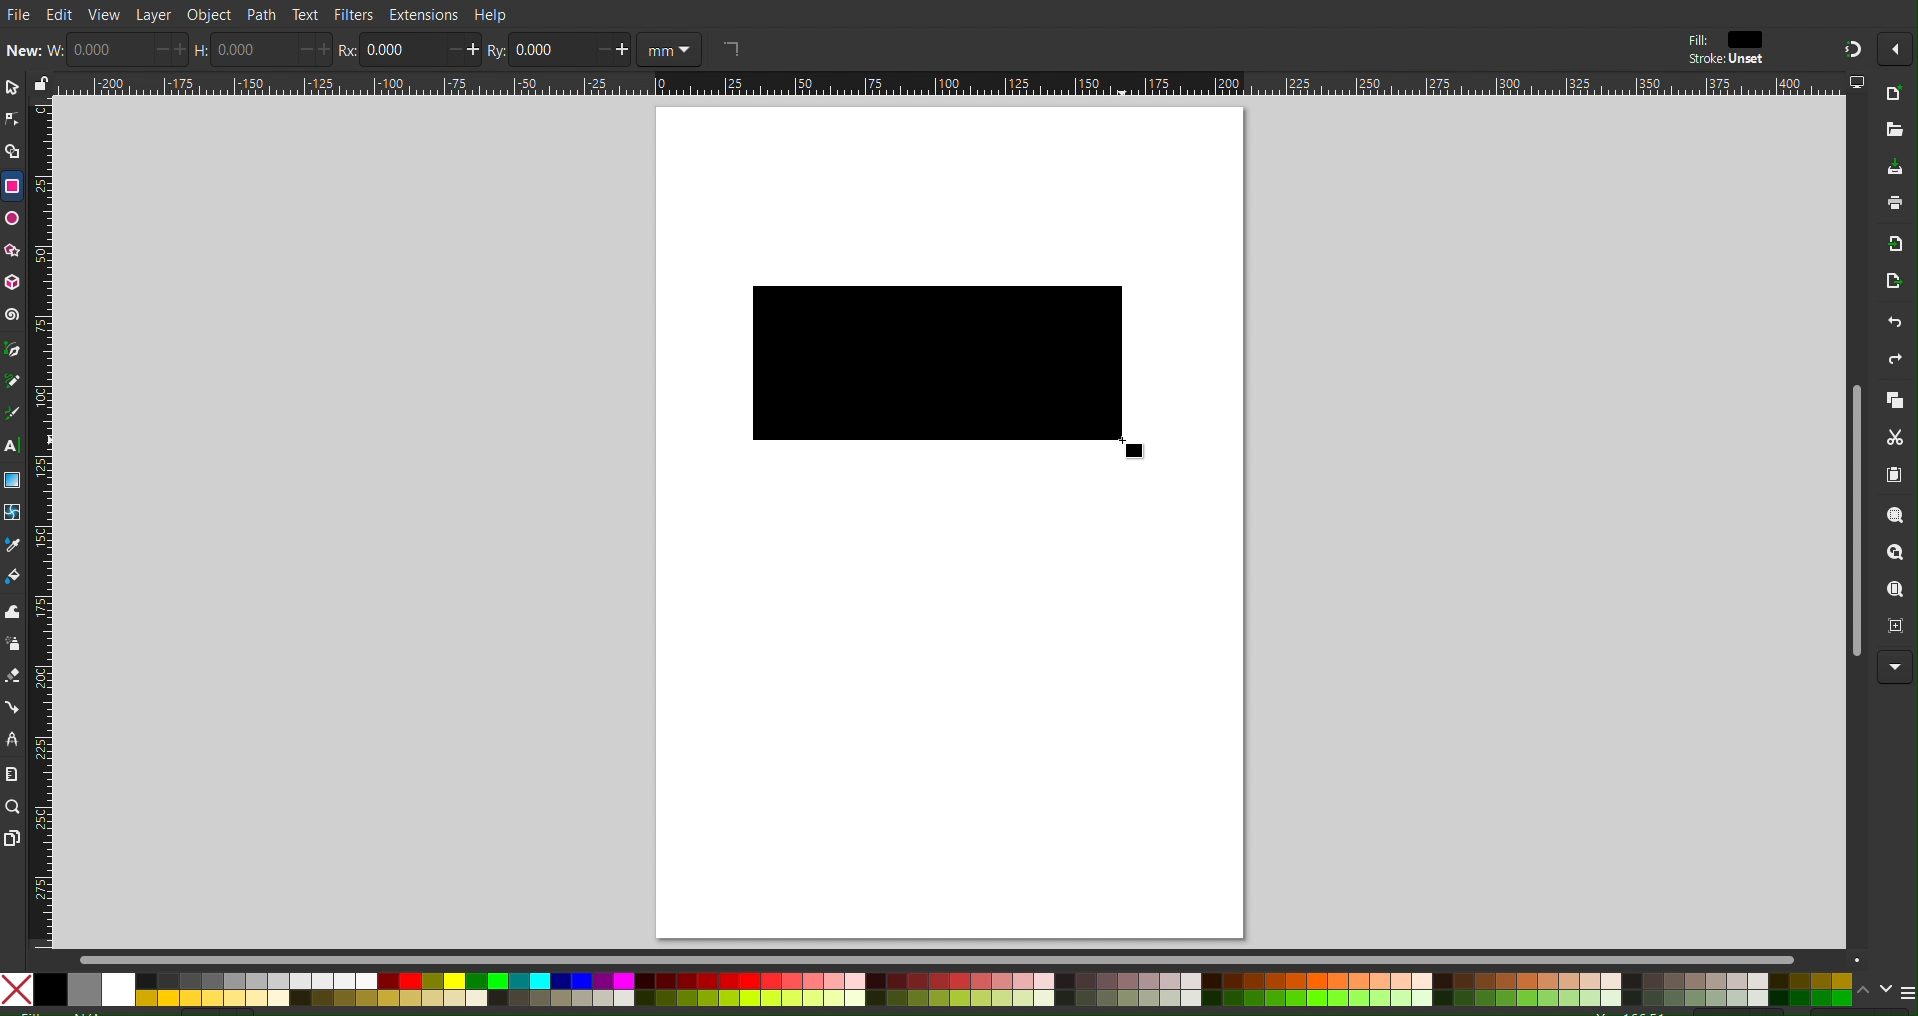 The height and width of the screenshot is (1016, 1918). I want to click on menu, so click(1906, 992).